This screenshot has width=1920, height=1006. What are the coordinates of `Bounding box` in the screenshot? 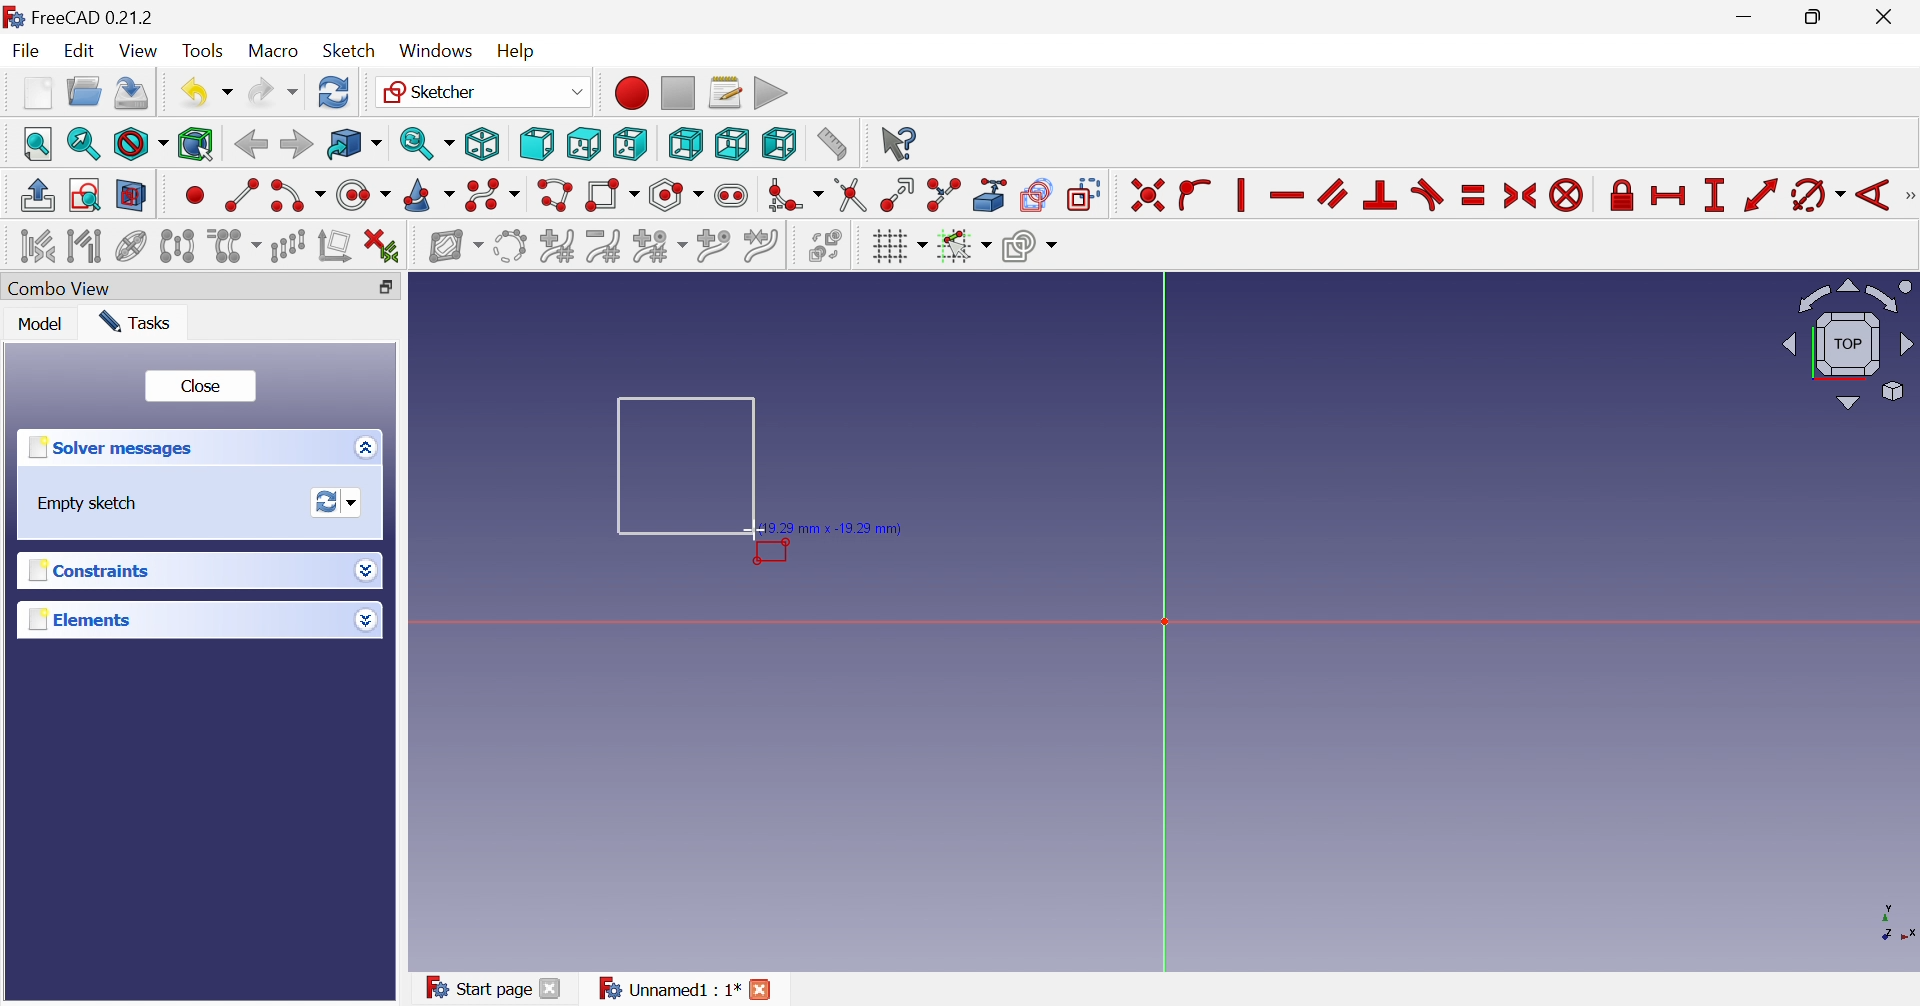 It's located at (196, 145).